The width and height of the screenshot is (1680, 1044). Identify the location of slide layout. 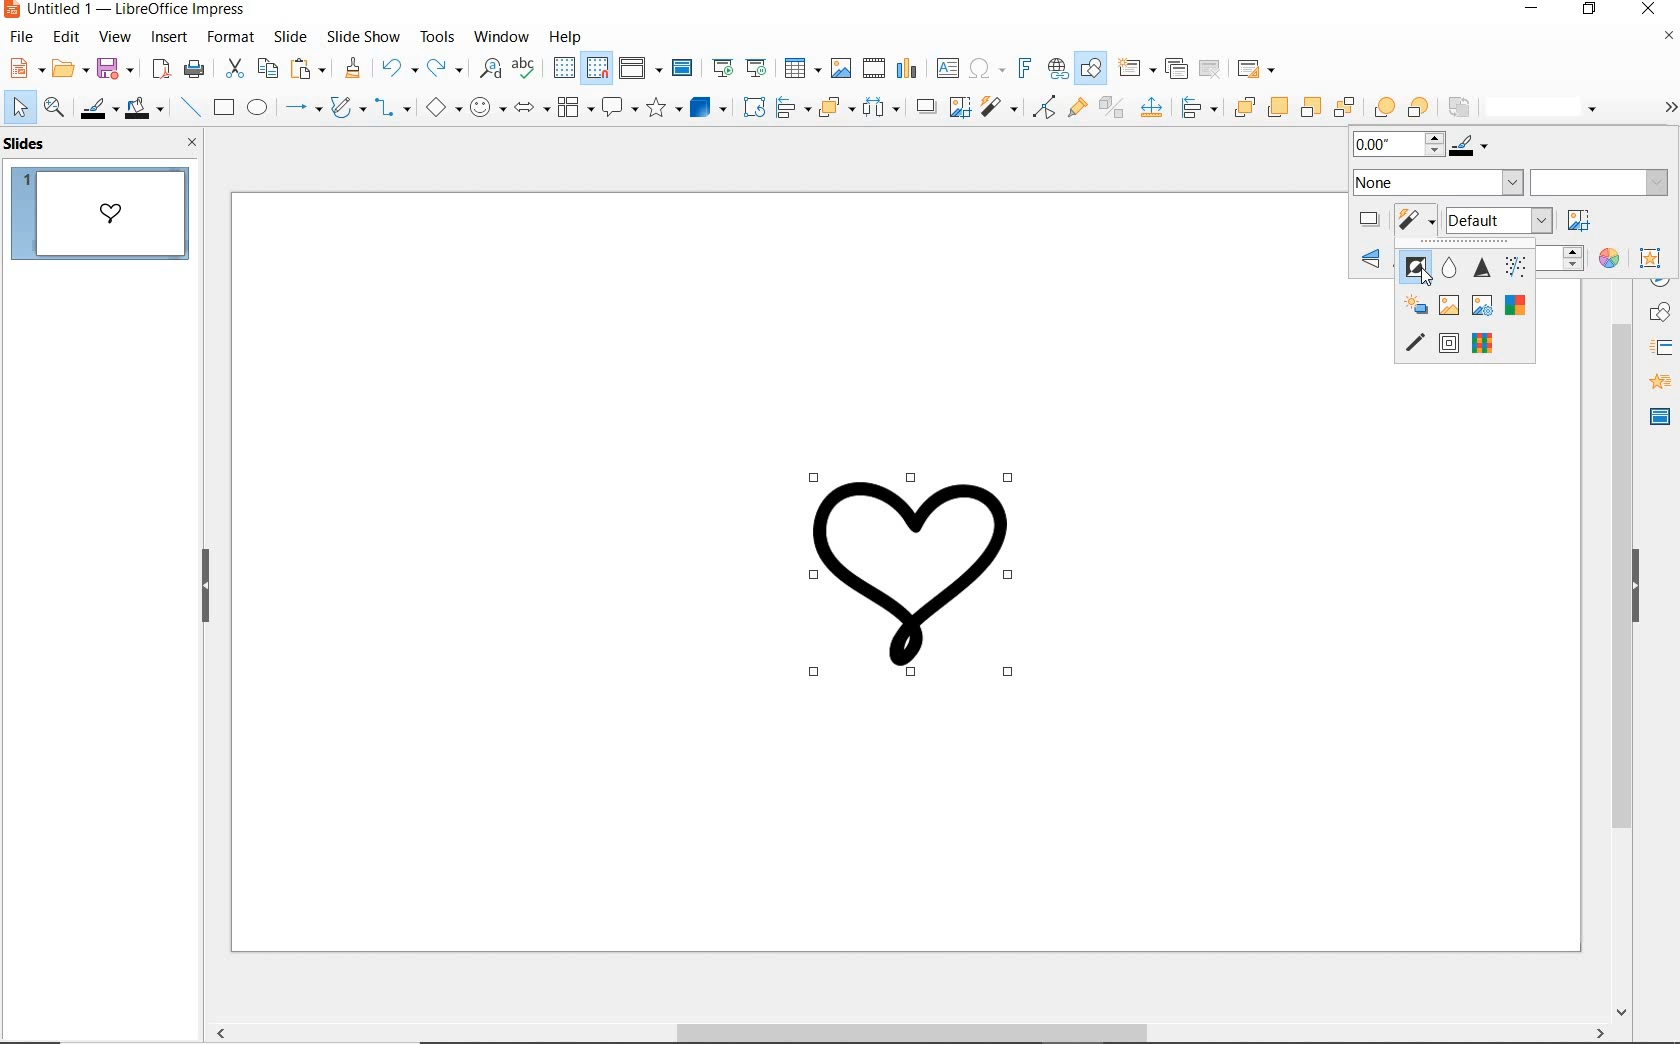
(1258, 68).